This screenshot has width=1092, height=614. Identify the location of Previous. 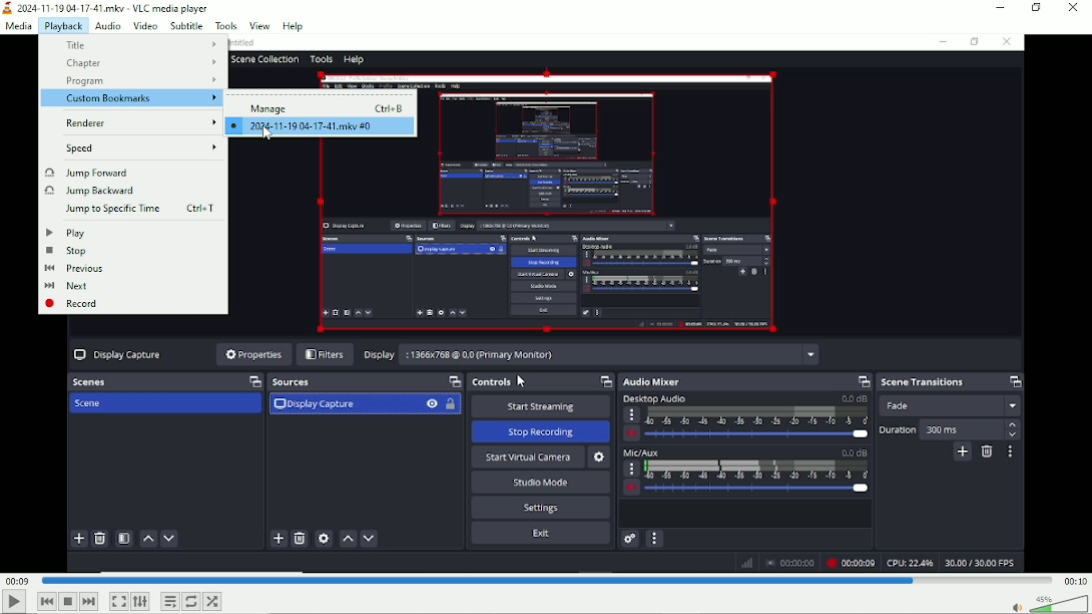
(75, 269).